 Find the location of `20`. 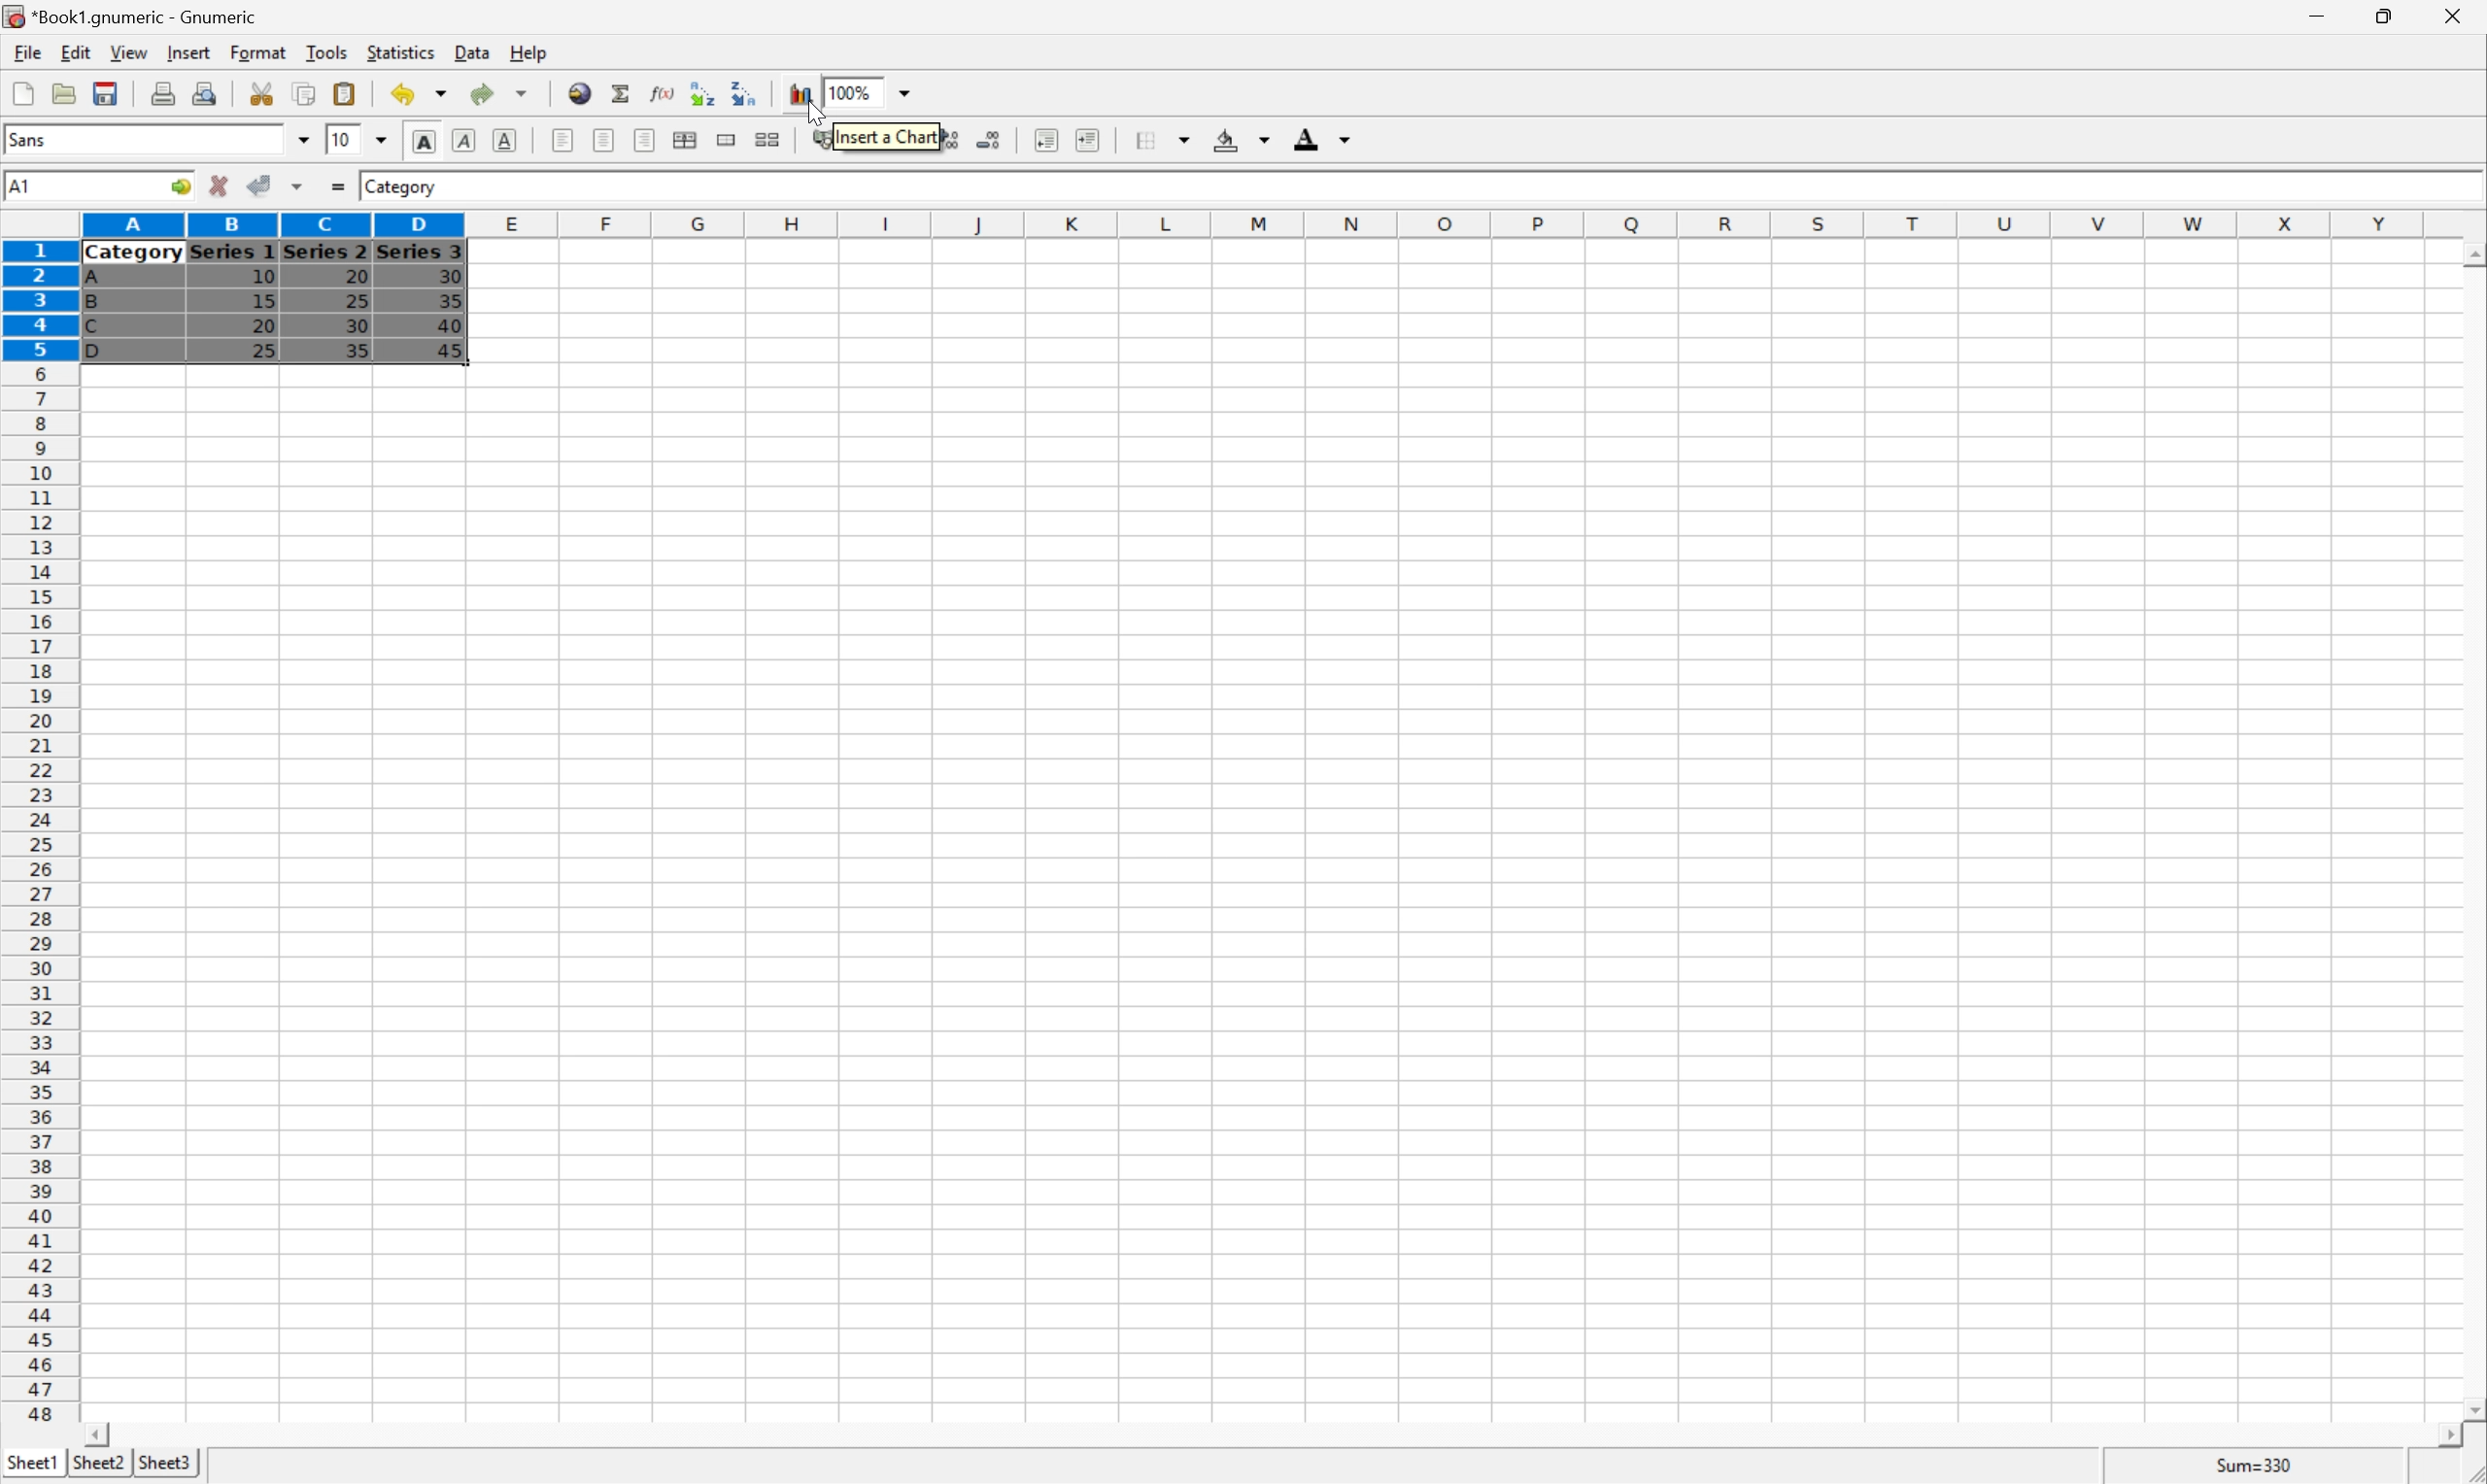

20 is located at coordinates (353, 273).